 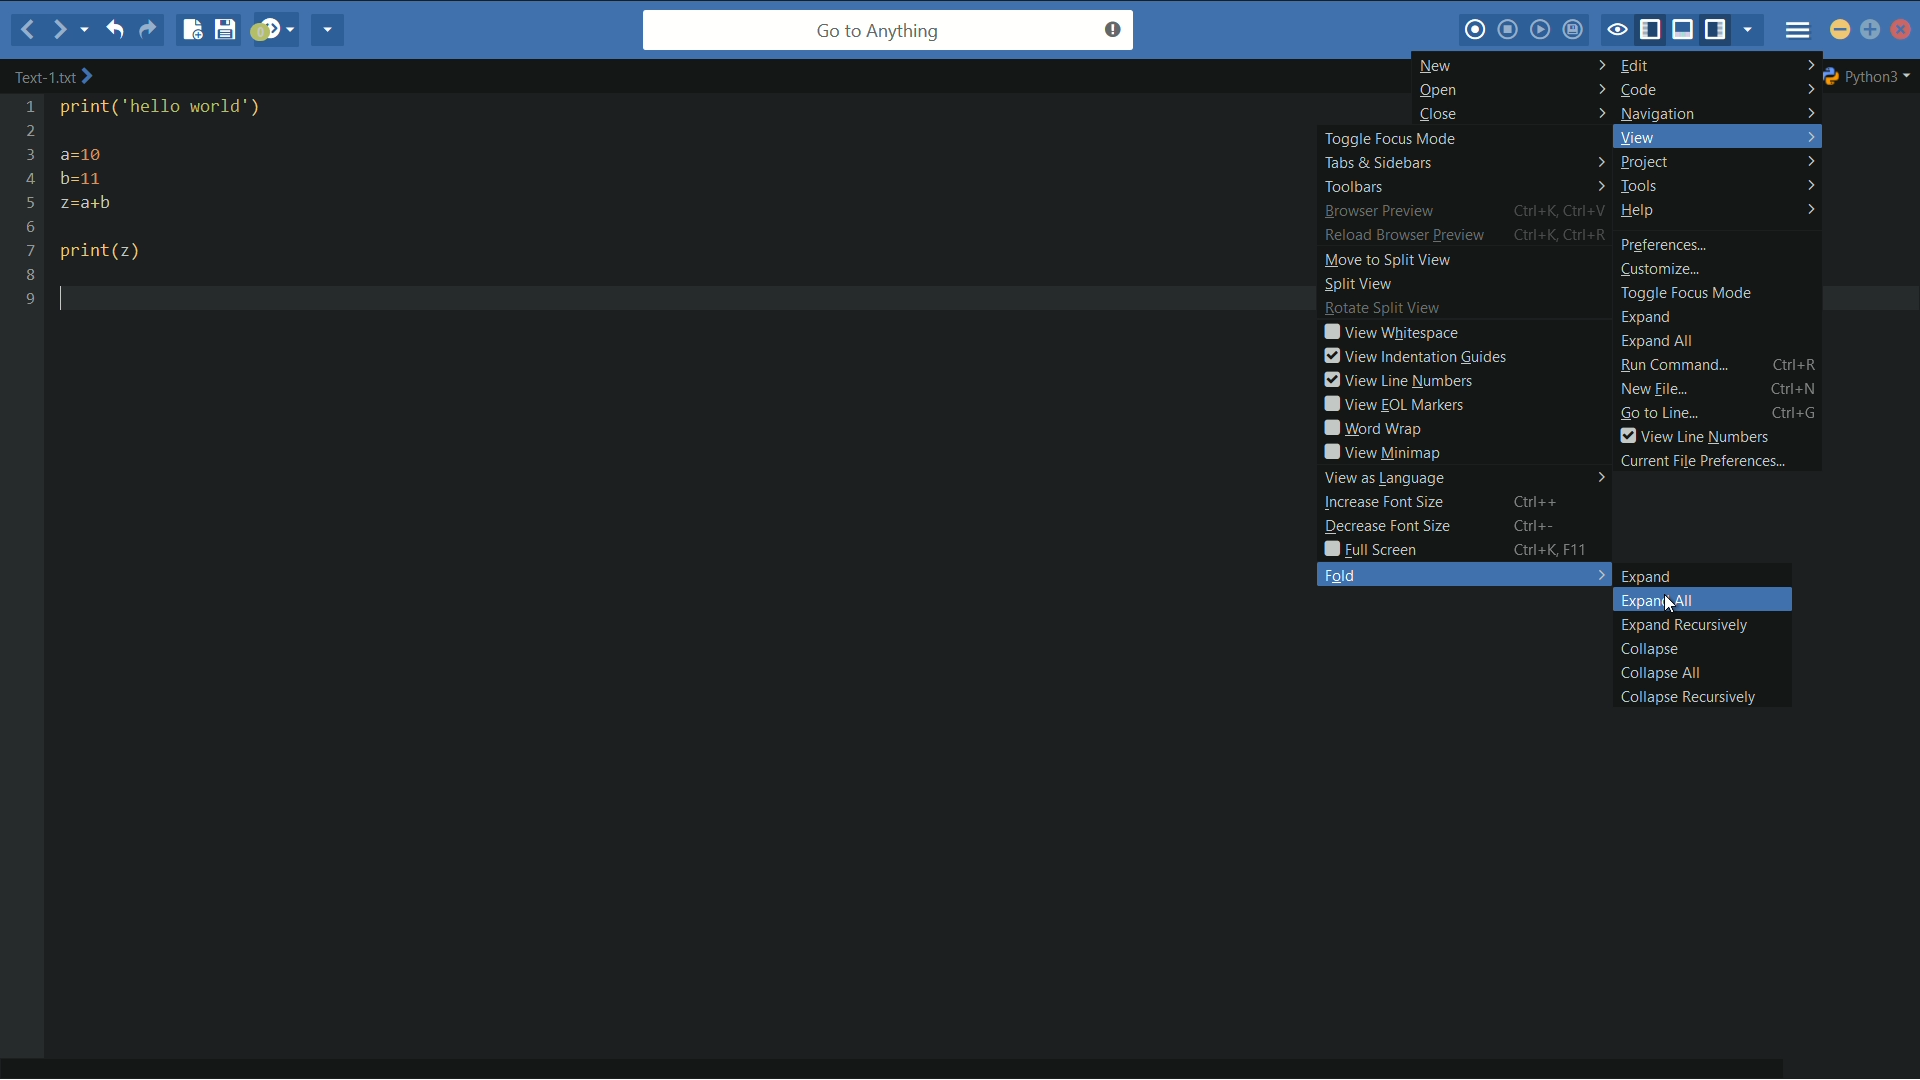 I want to click on view, so click(x=1714, y=139).